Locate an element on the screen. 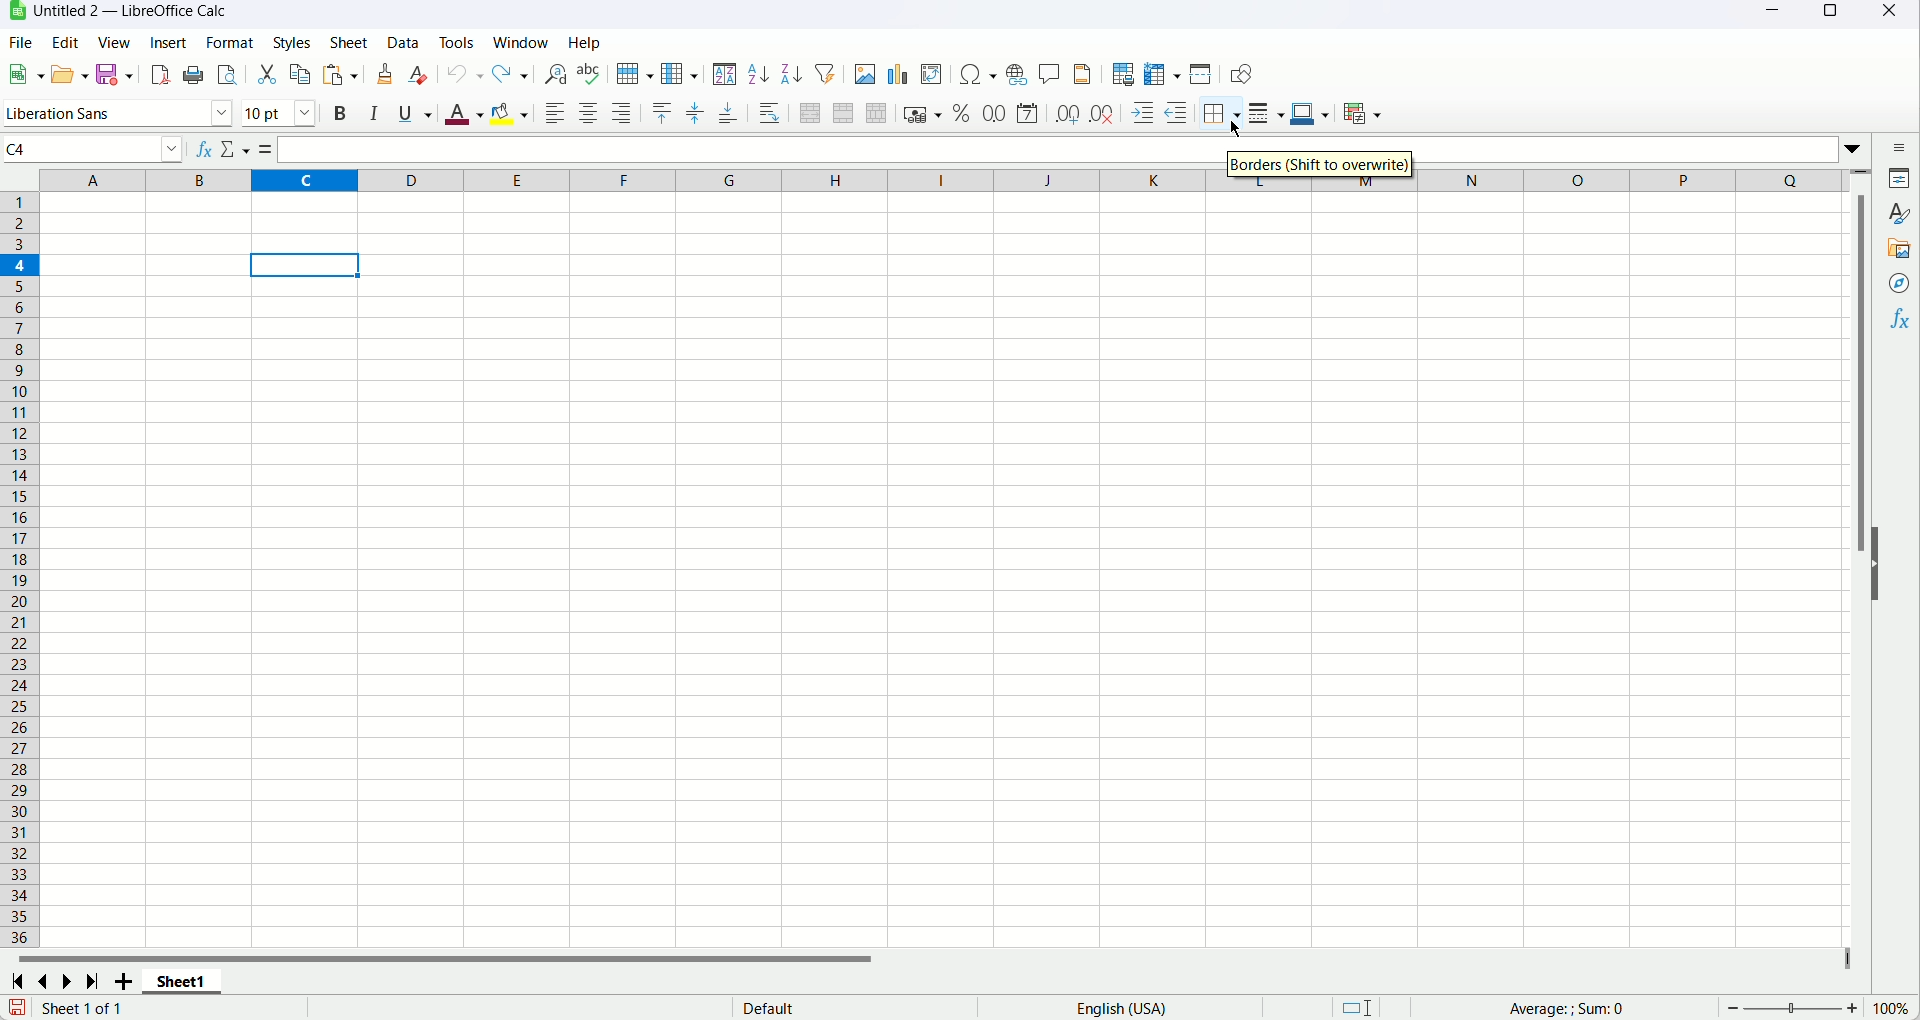 This screenshot has width=1920, height=1020. Save changes is located at coordinates (14, 1006).